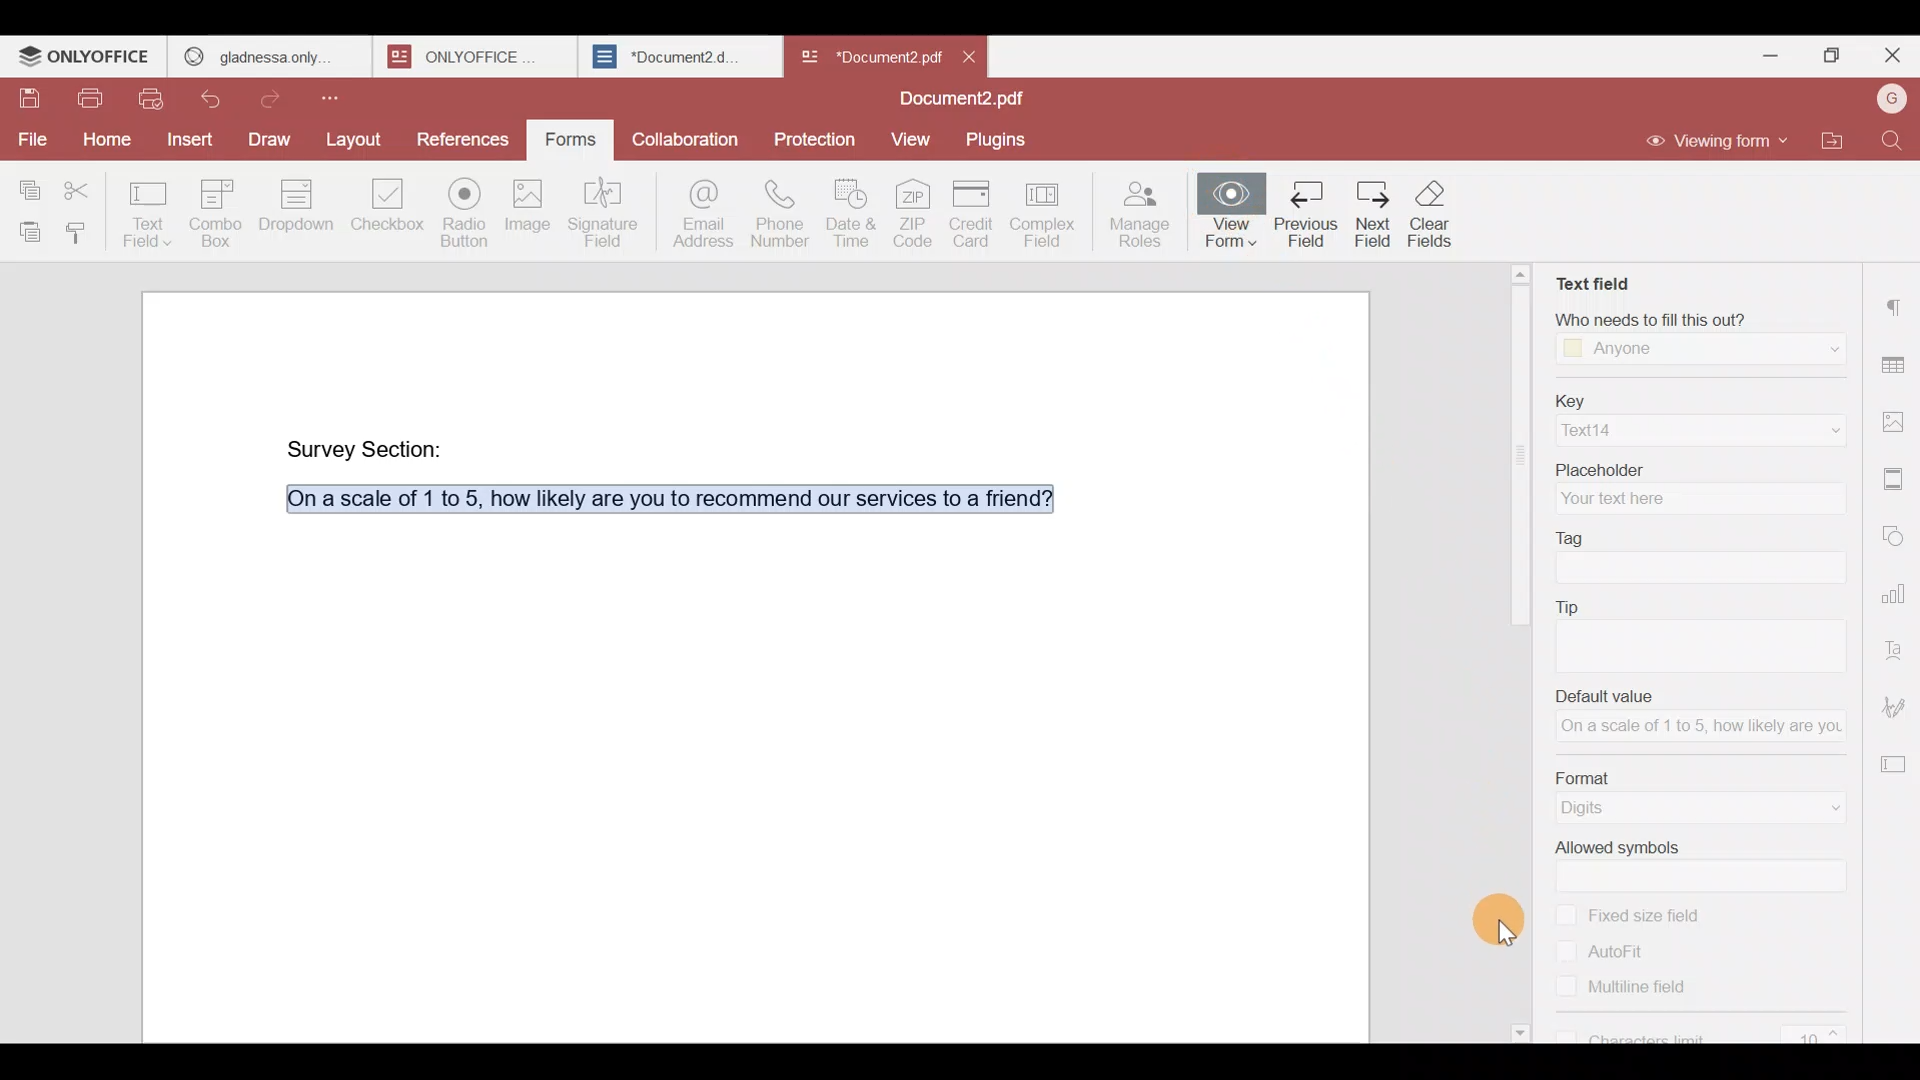 The height and width of the screenshot is (1080, 1920). Describe the element at coordinates (1897, 484) in the screenshot. I see `Header & footer settings` at that location.